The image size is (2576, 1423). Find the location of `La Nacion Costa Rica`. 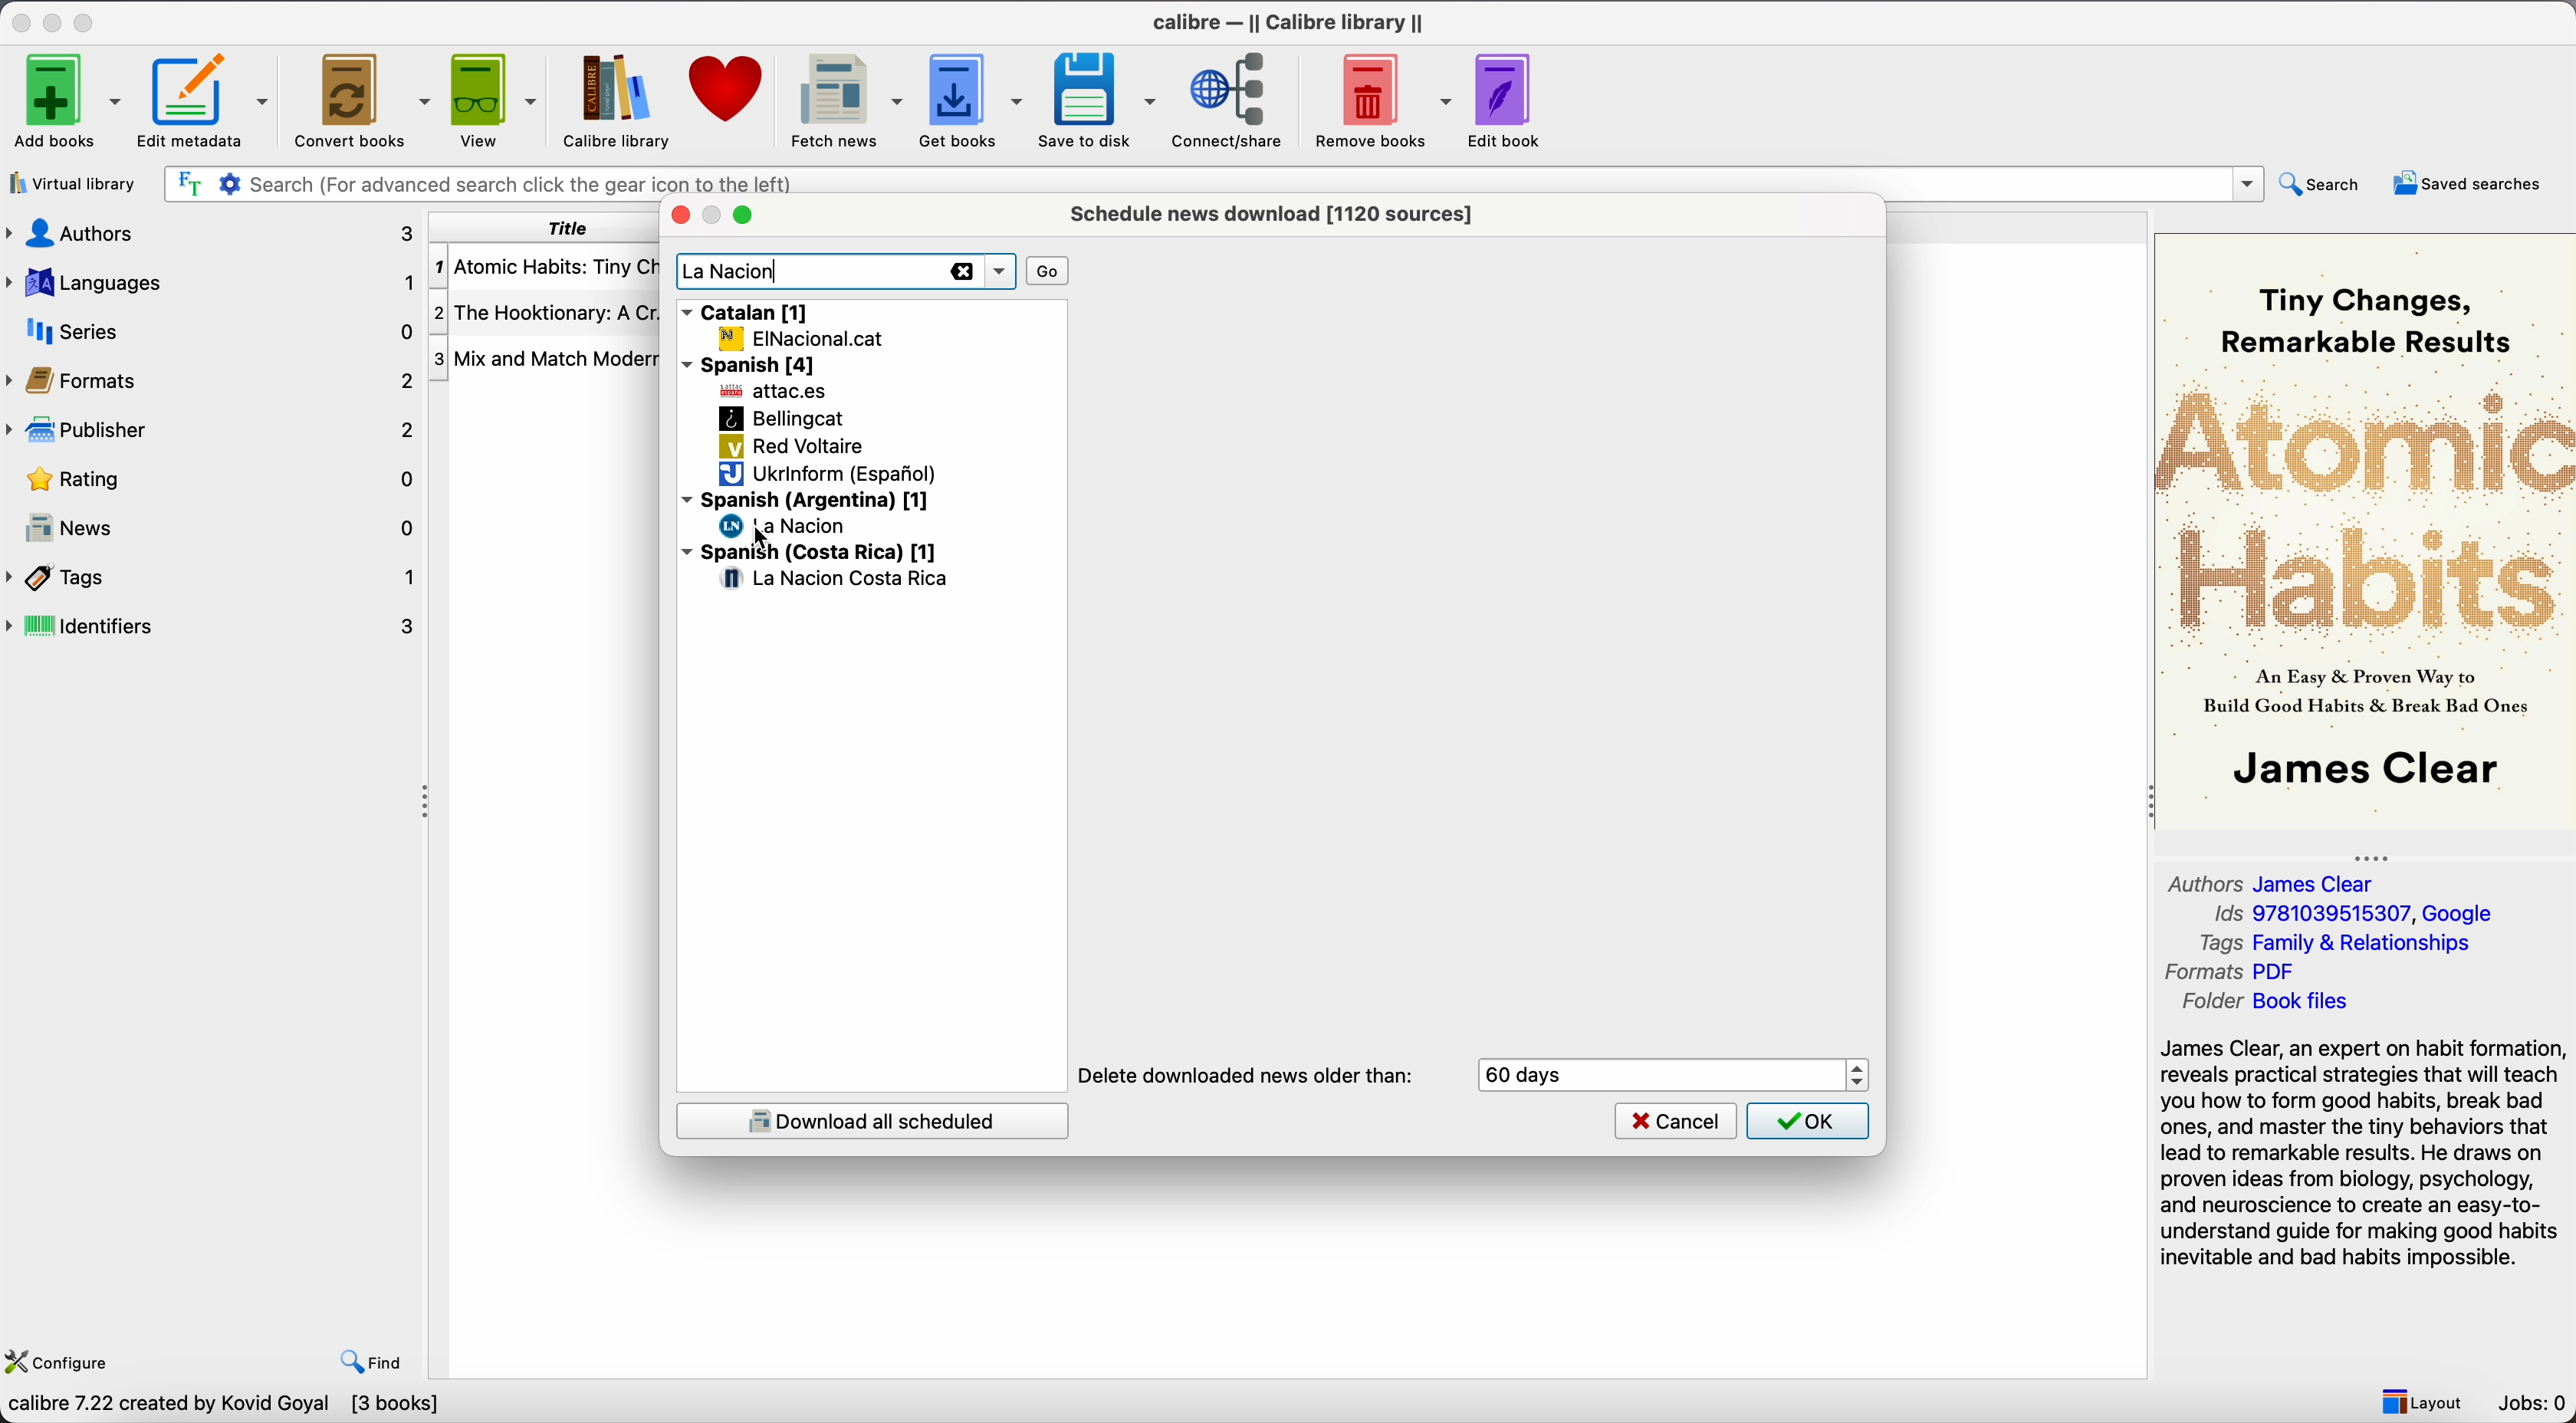

La Nacion Costa Rica is located at coordinates (837, 580).